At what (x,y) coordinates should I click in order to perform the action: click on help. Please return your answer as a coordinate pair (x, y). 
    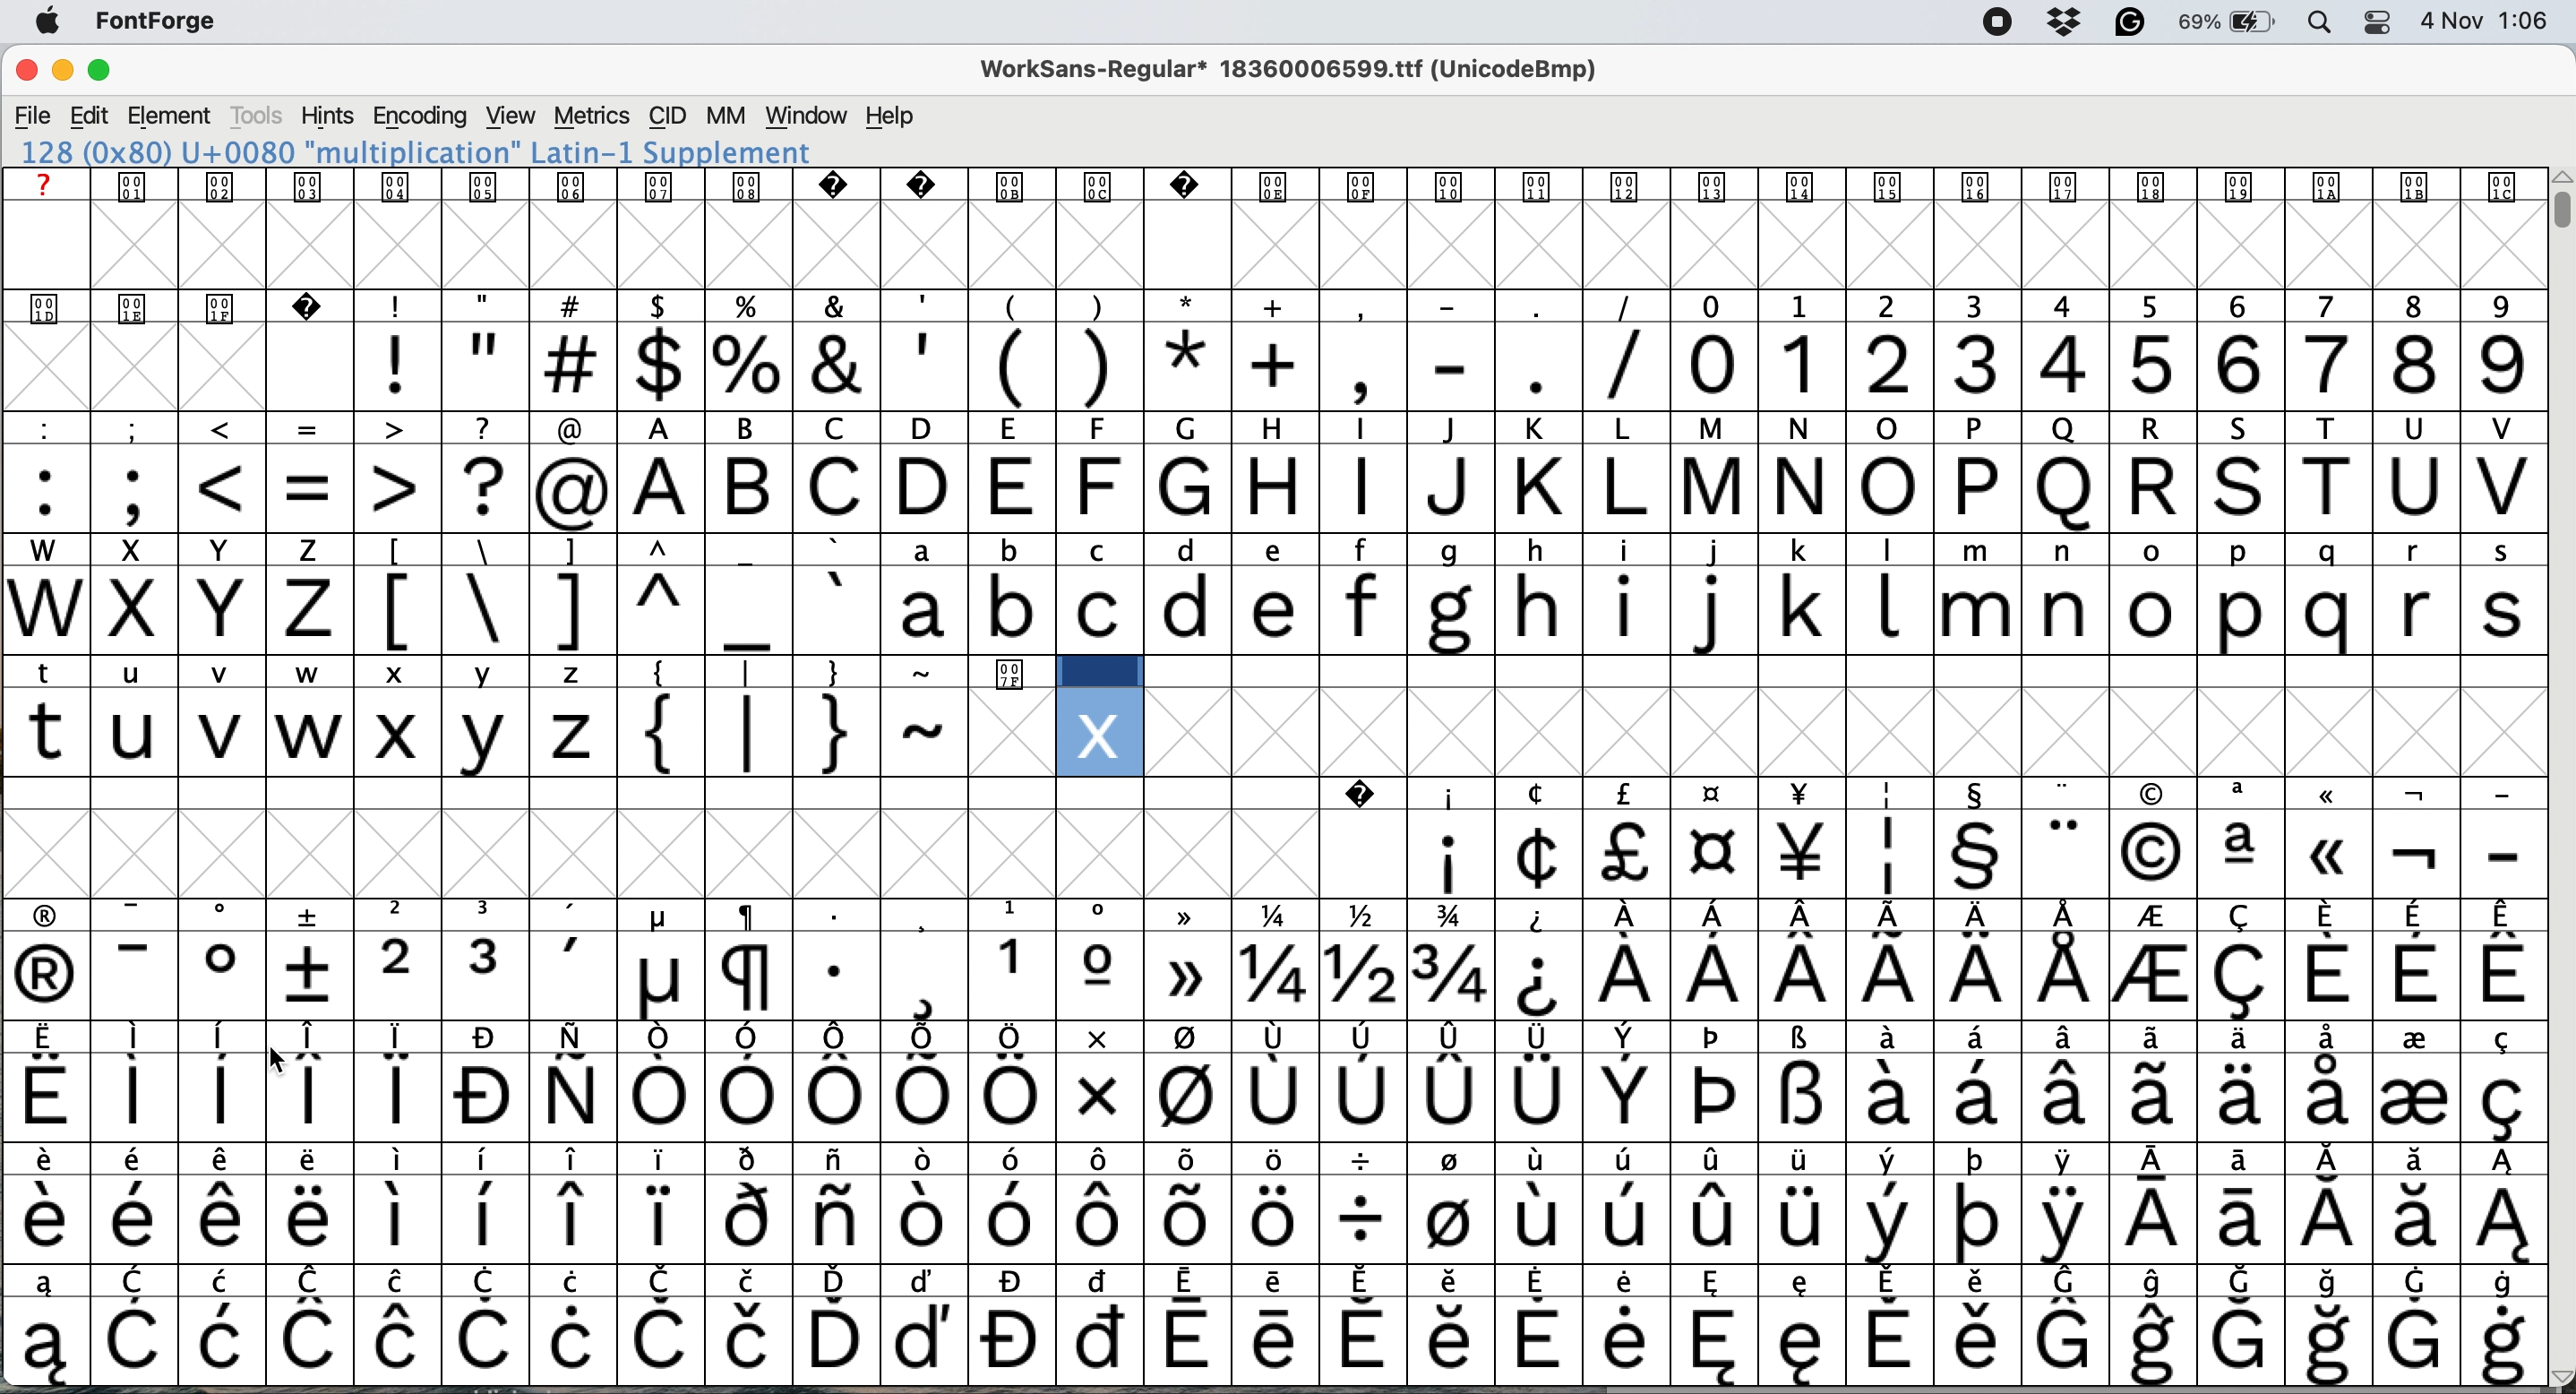
    Looking at the image, I should click on (892, 117).